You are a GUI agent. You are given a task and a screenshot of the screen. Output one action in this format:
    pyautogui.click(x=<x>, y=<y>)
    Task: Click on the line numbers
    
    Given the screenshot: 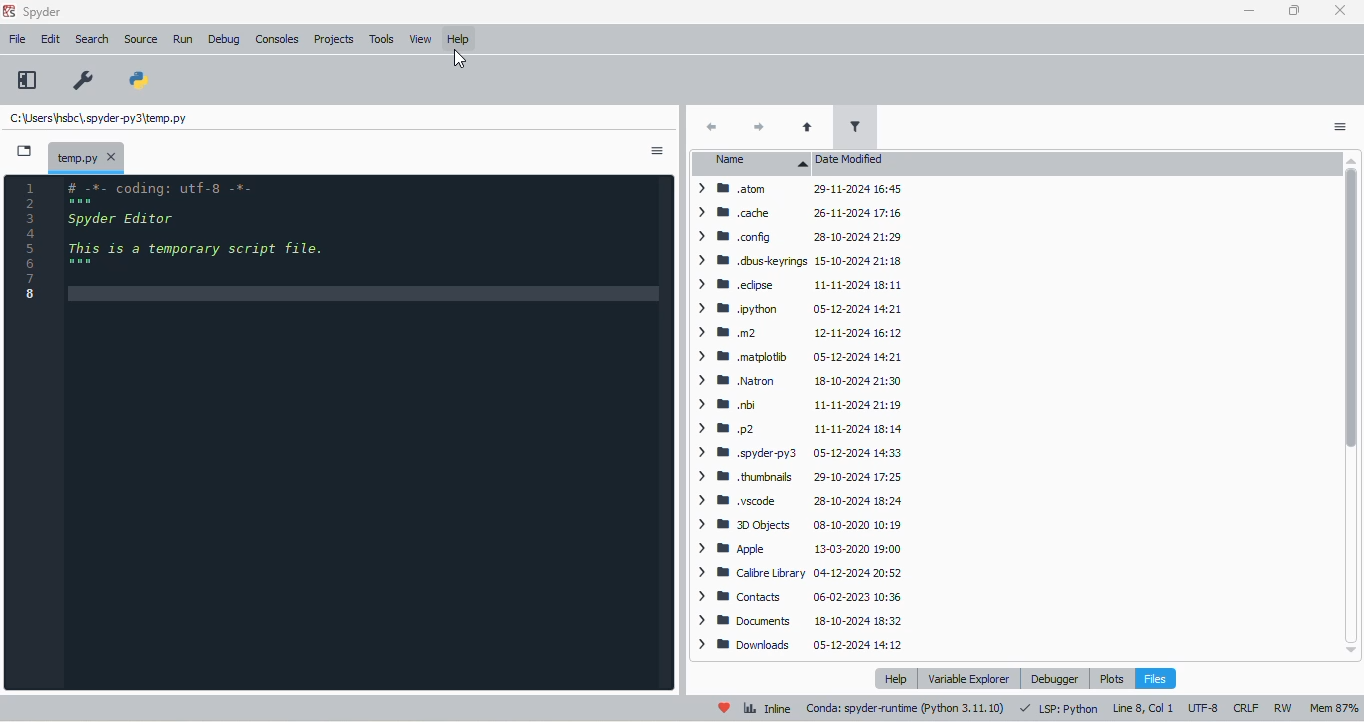 What is the action you would take?
    pyautogui.click(x=33, y=243)
    